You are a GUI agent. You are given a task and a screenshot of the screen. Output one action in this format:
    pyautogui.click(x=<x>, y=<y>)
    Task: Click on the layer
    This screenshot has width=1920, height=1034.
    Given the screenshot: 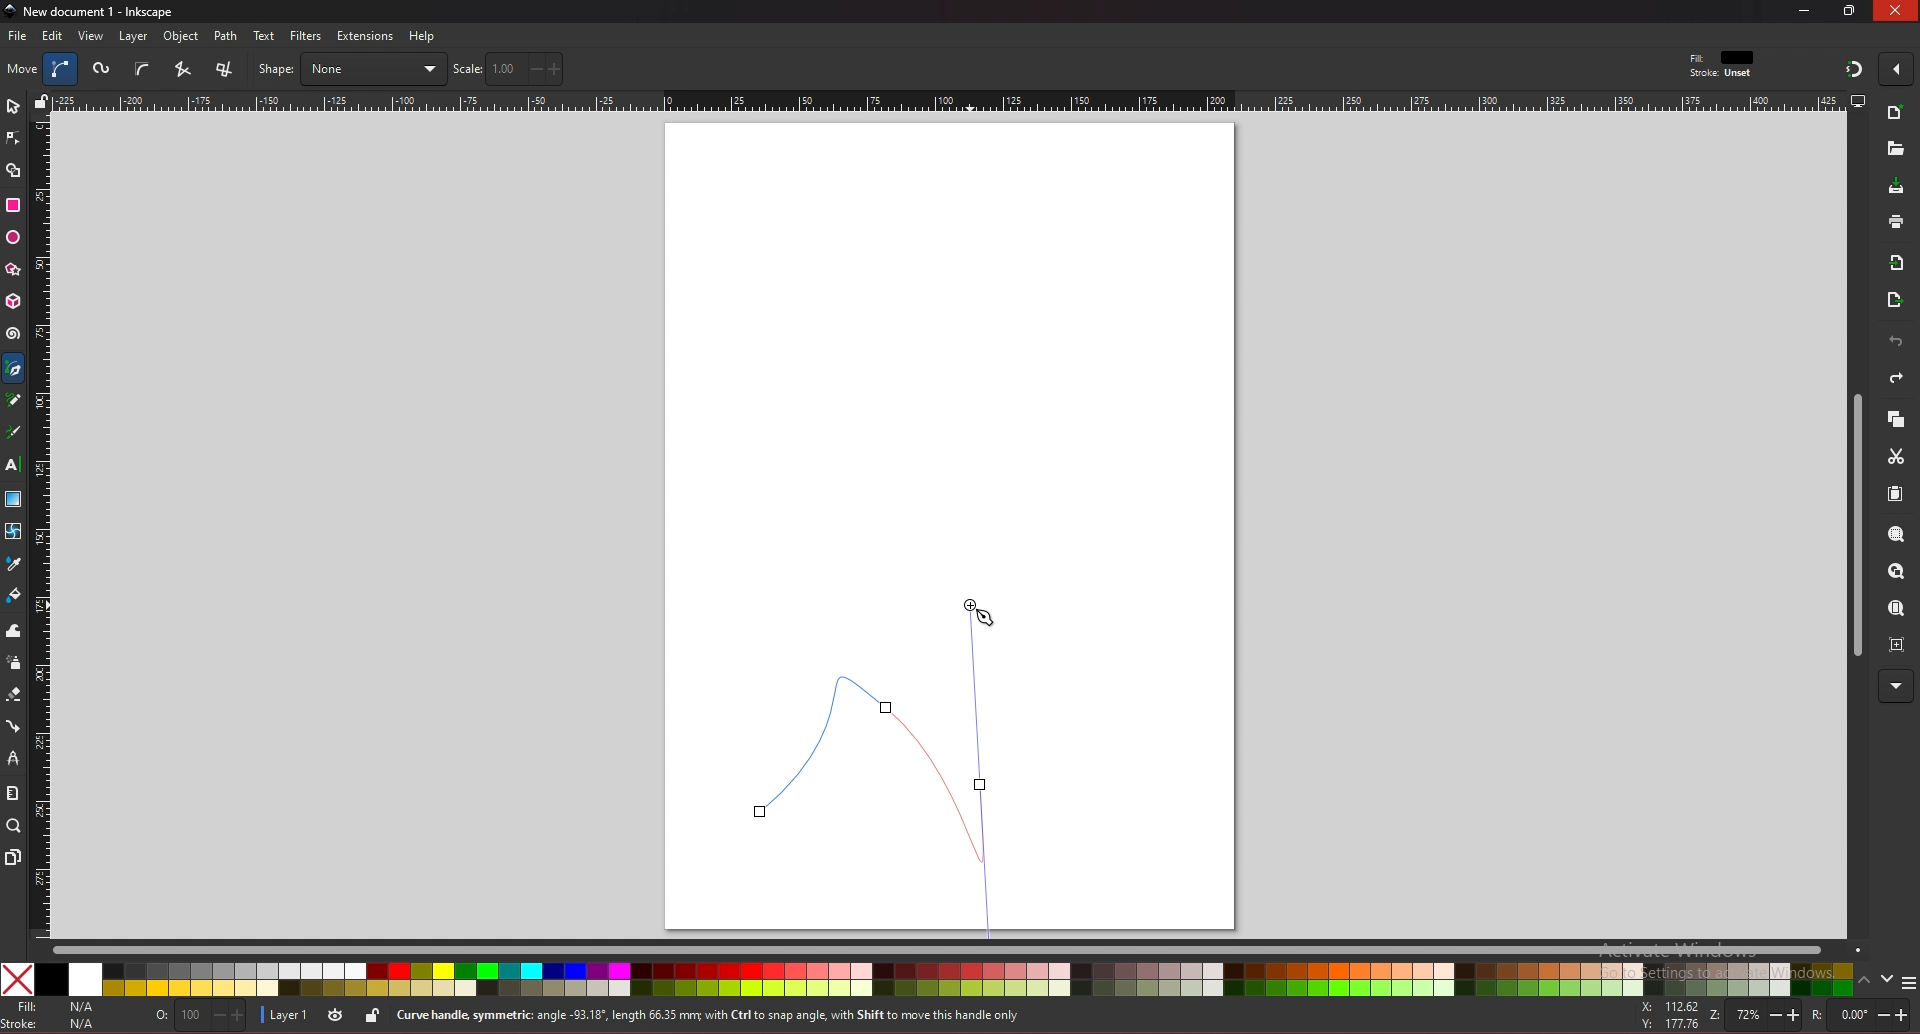 What is the action you would take?
    pyautogui.click(x=133, y=36)
    